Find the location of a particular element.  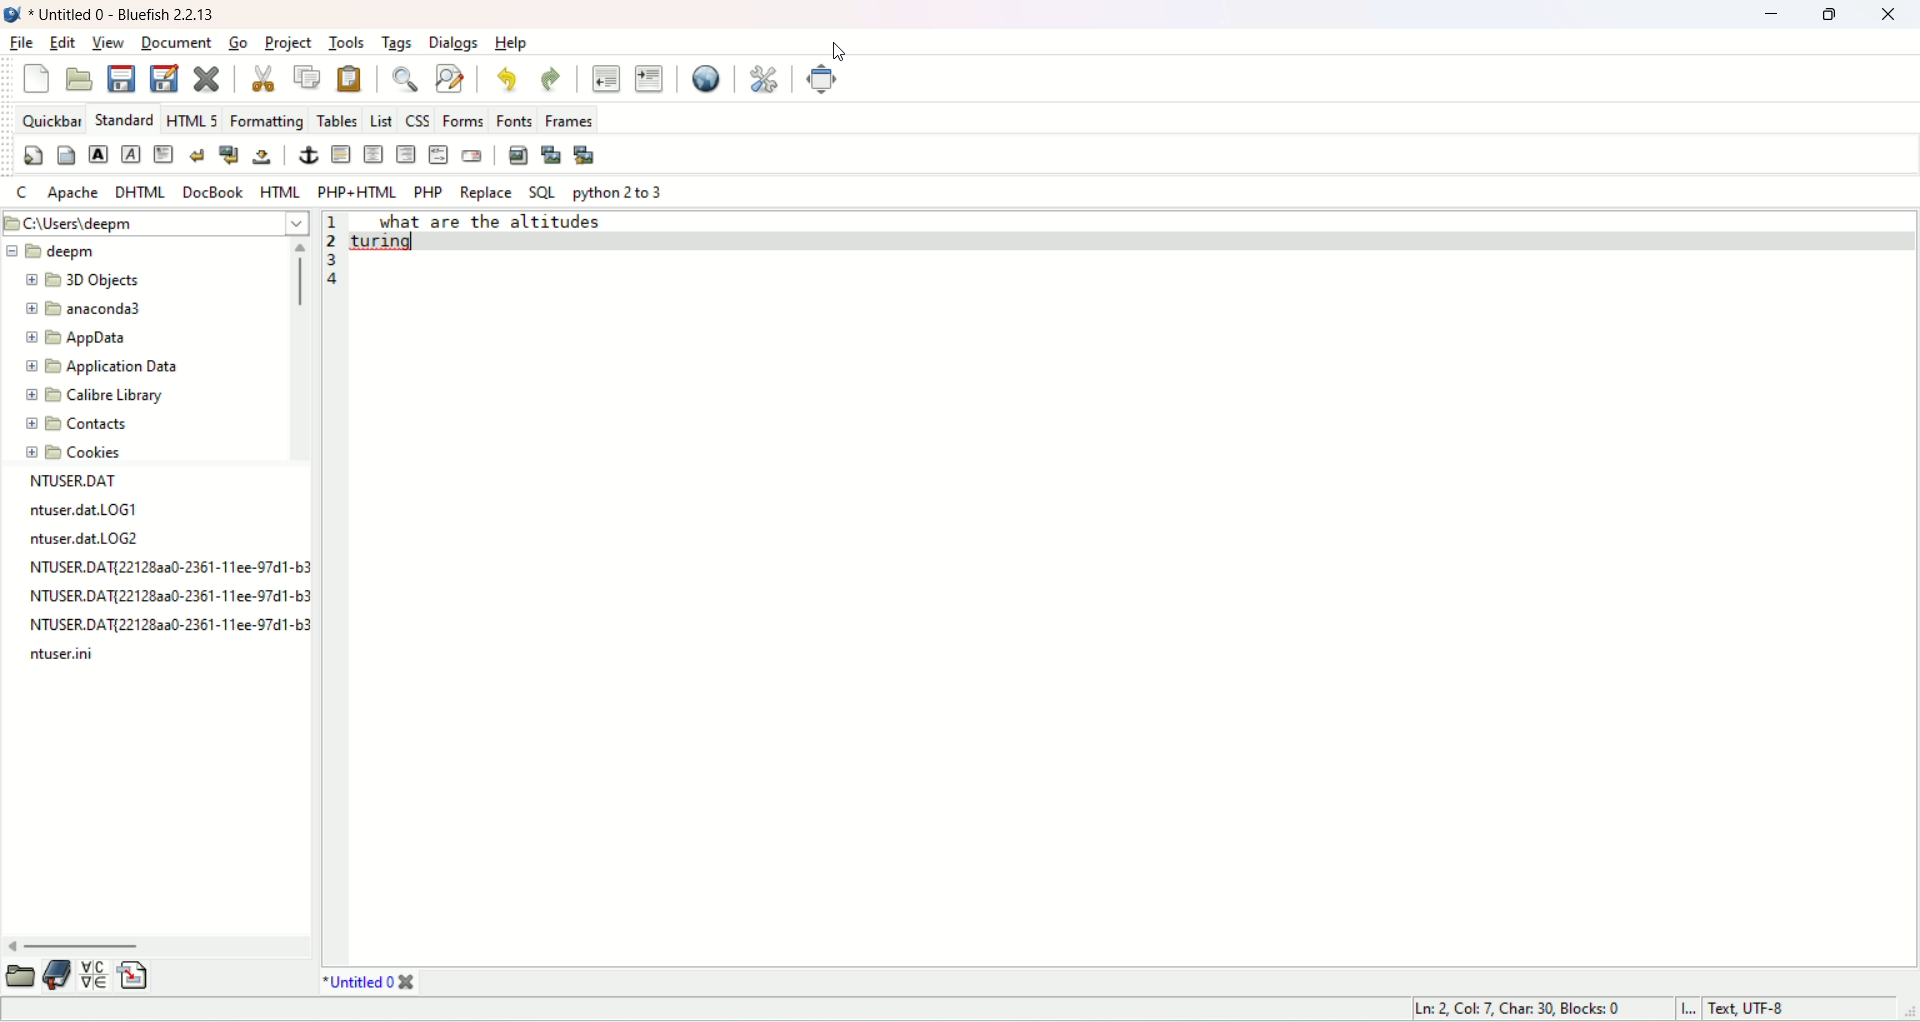

advance find and replace is located at coordinates (450, 81).